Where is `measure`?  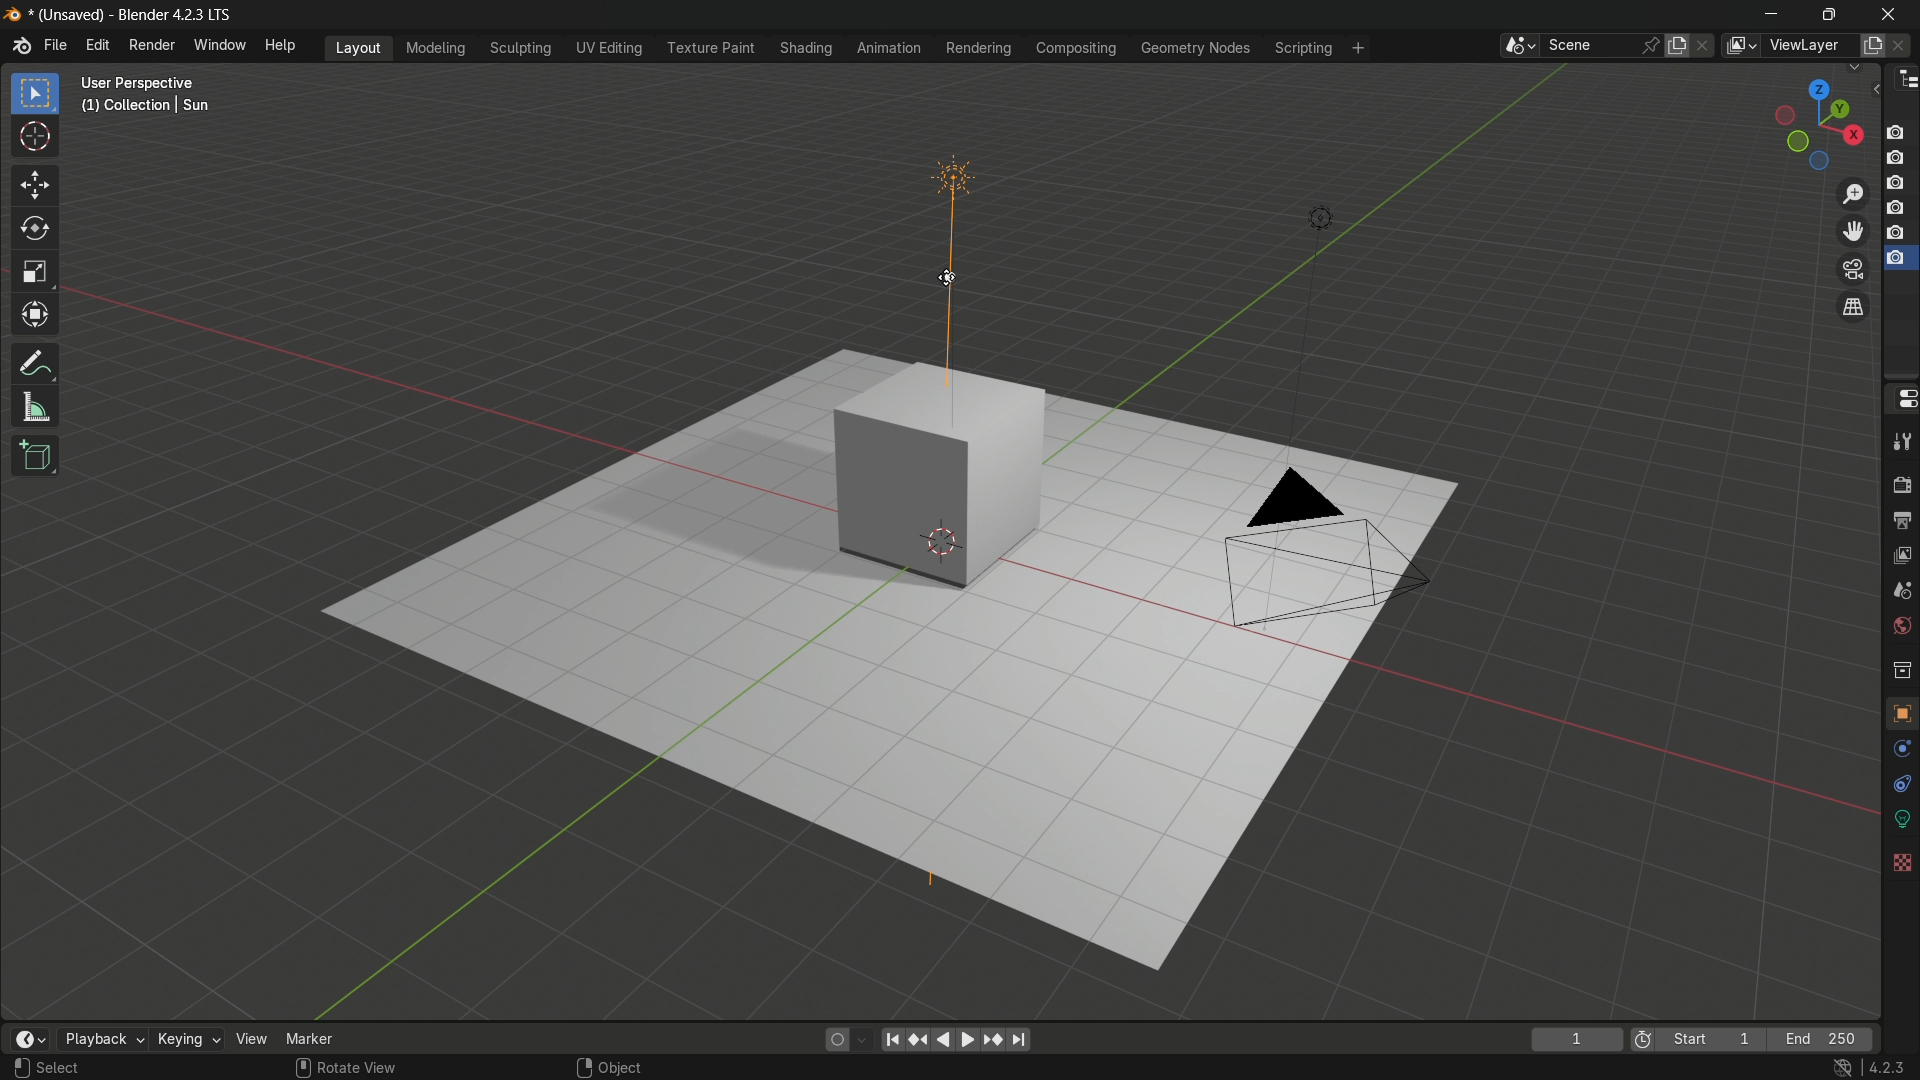
measure is located at coordinates (38, 409).